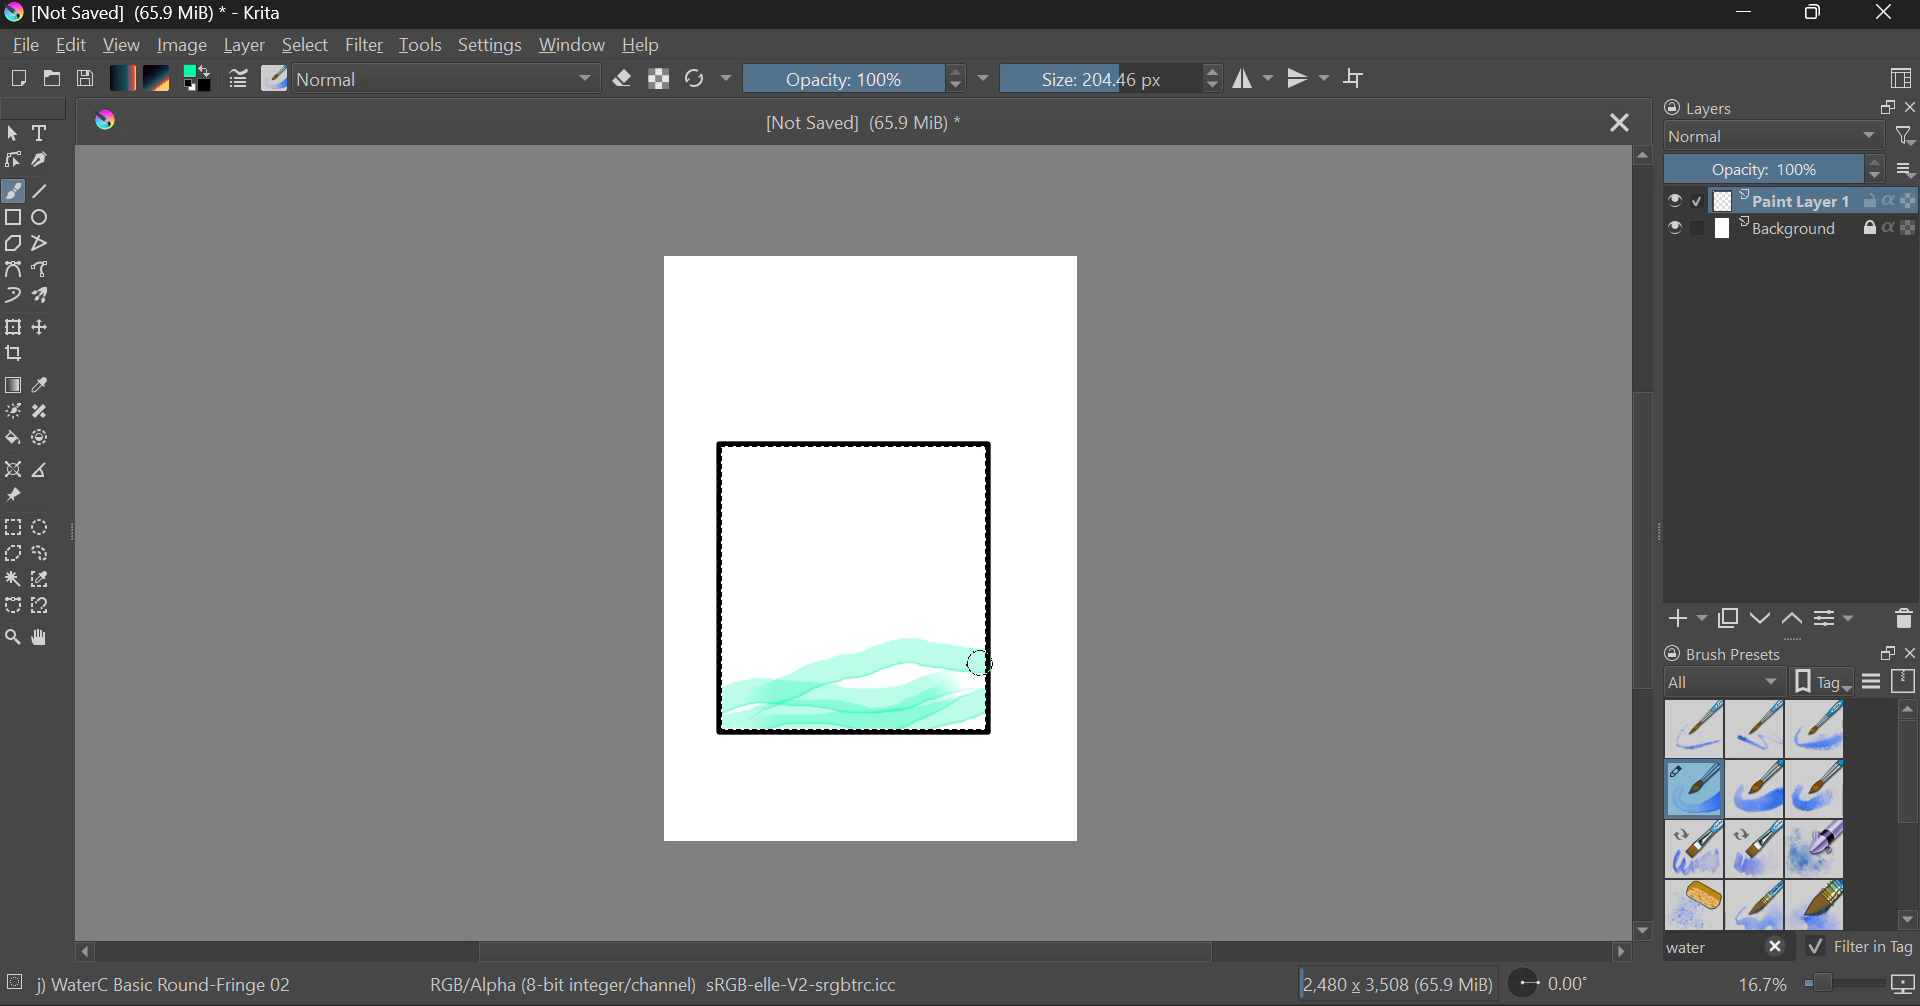 The width and height of the screenshot is (1920, 1006). I want to click on Polygon, so click(12, 244).